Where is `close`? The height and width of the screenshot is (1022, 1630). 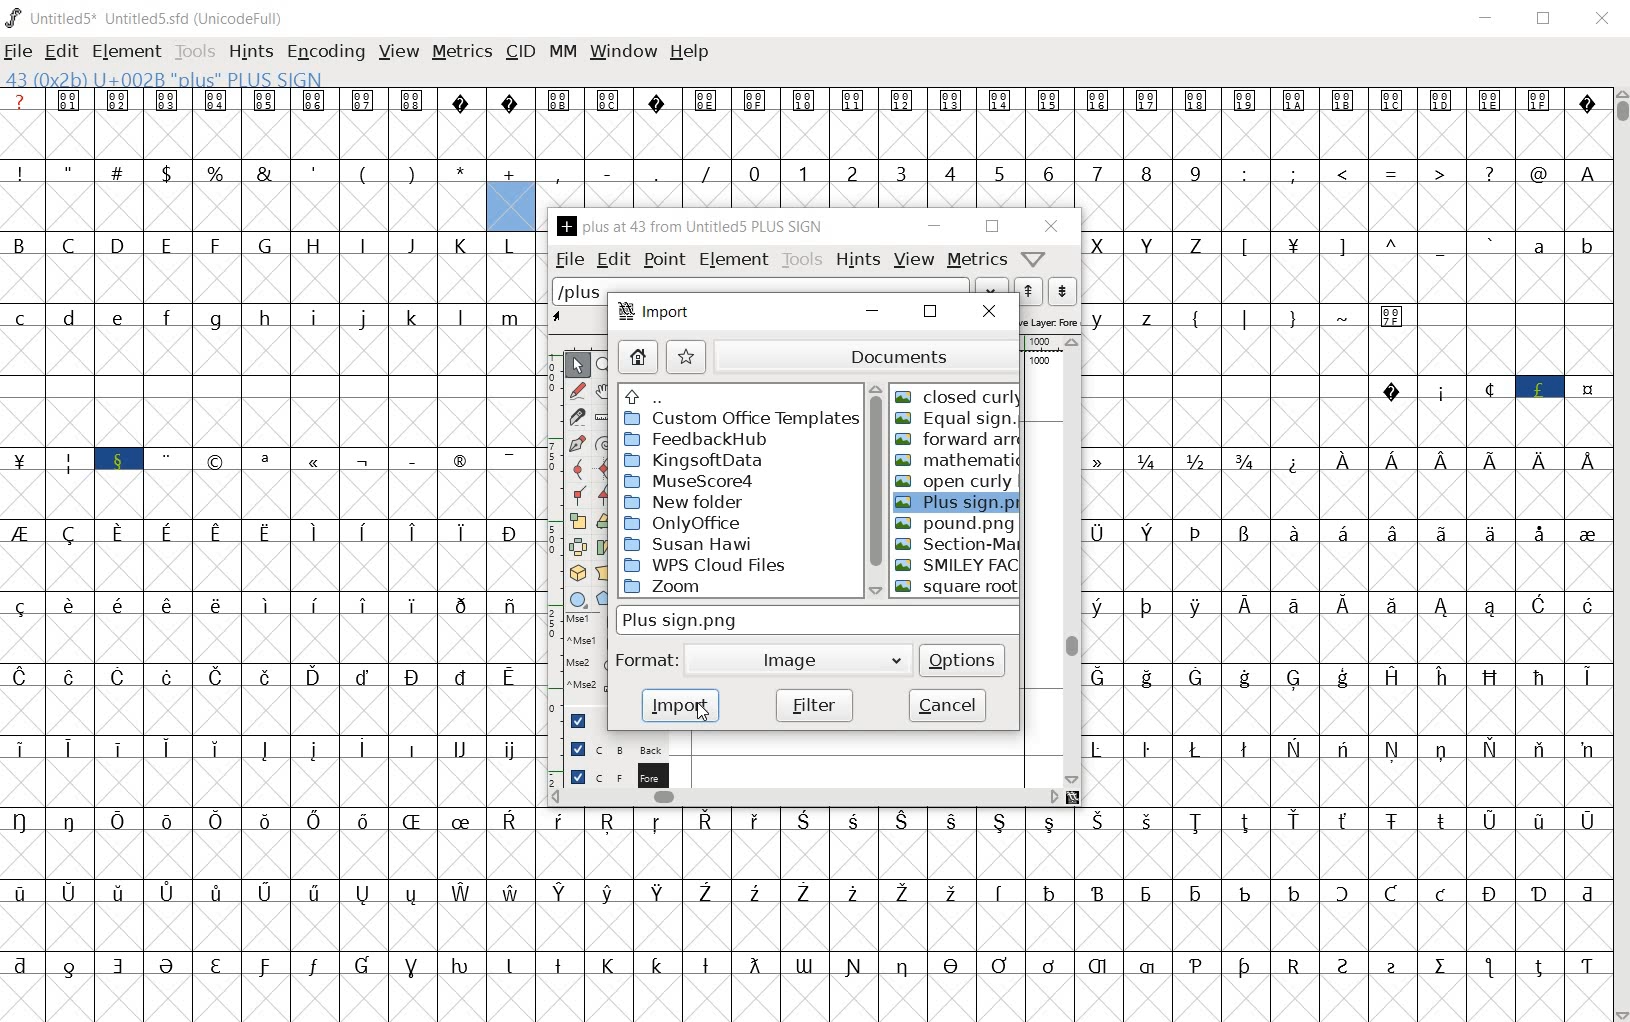 close is located at coordinates (1601, 20).